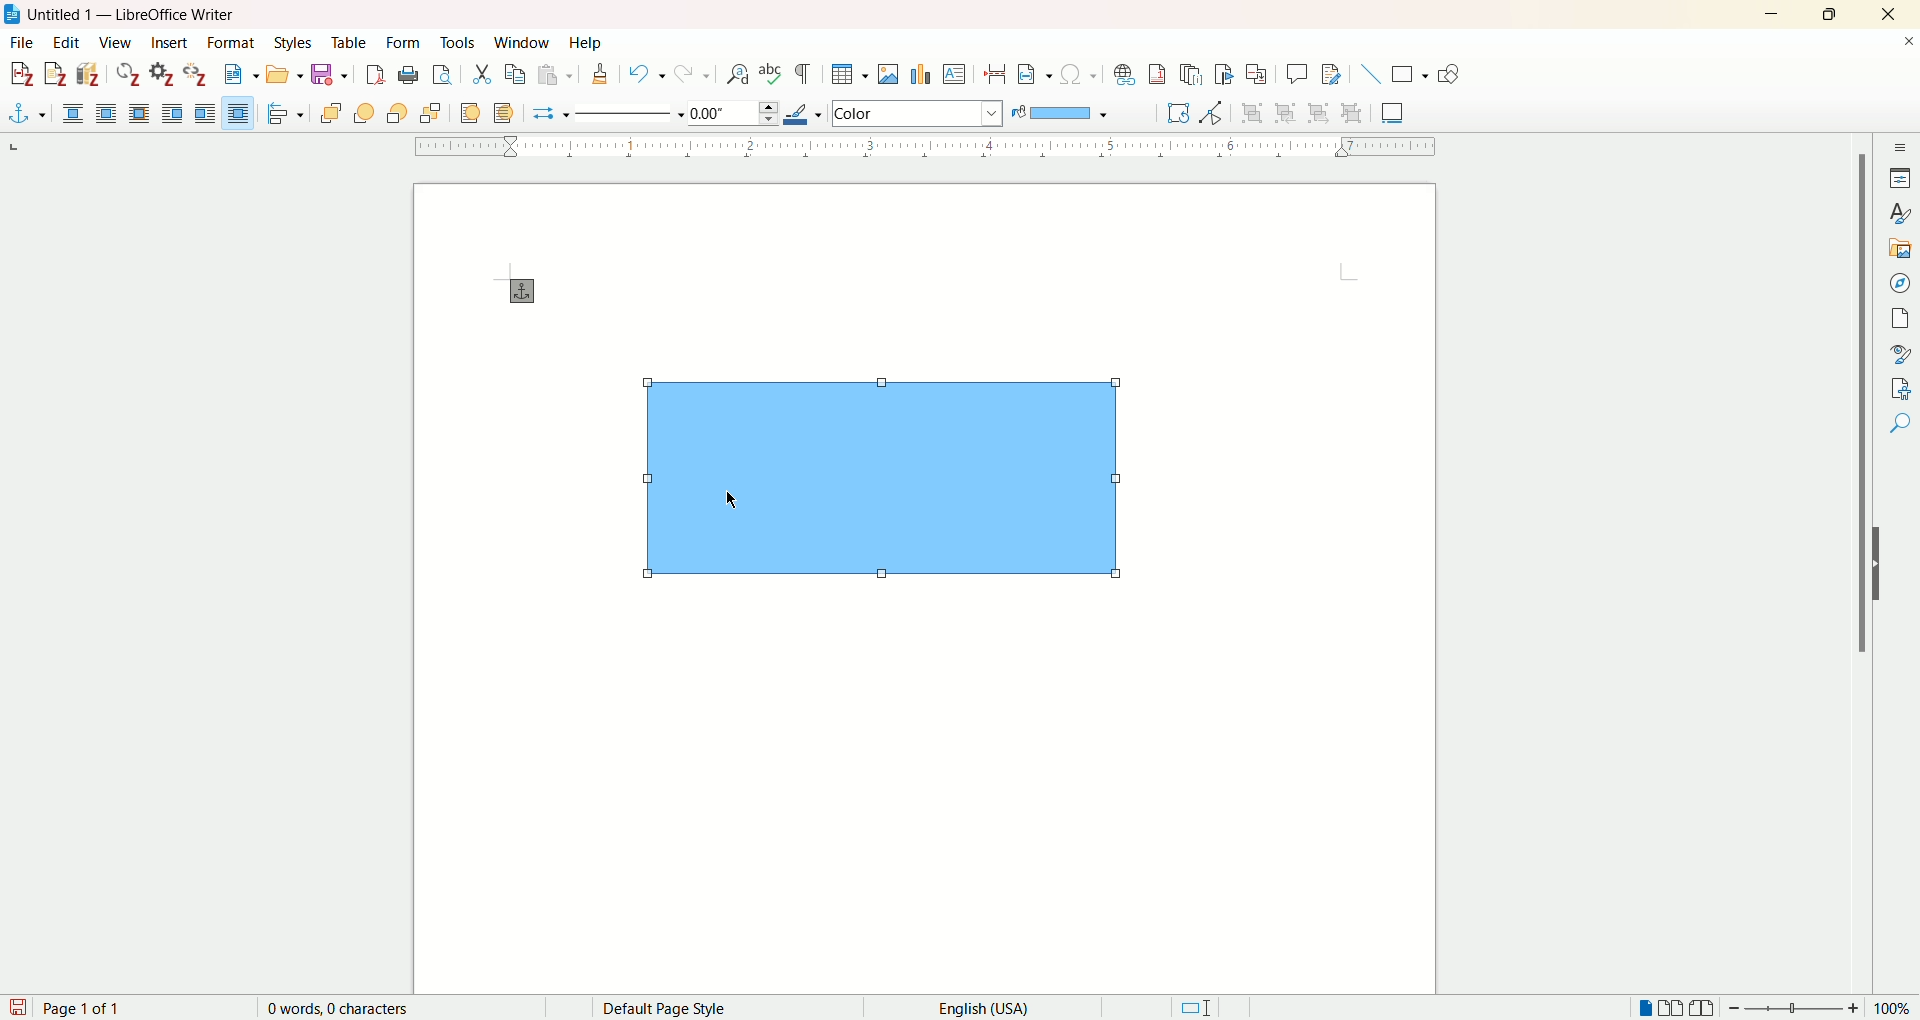 The width and height of the screenshot is (1920, 1020). What do you see at coordinates (434, 114) in the screenshot?
I see `send to back` at bounding box center [434, 114].